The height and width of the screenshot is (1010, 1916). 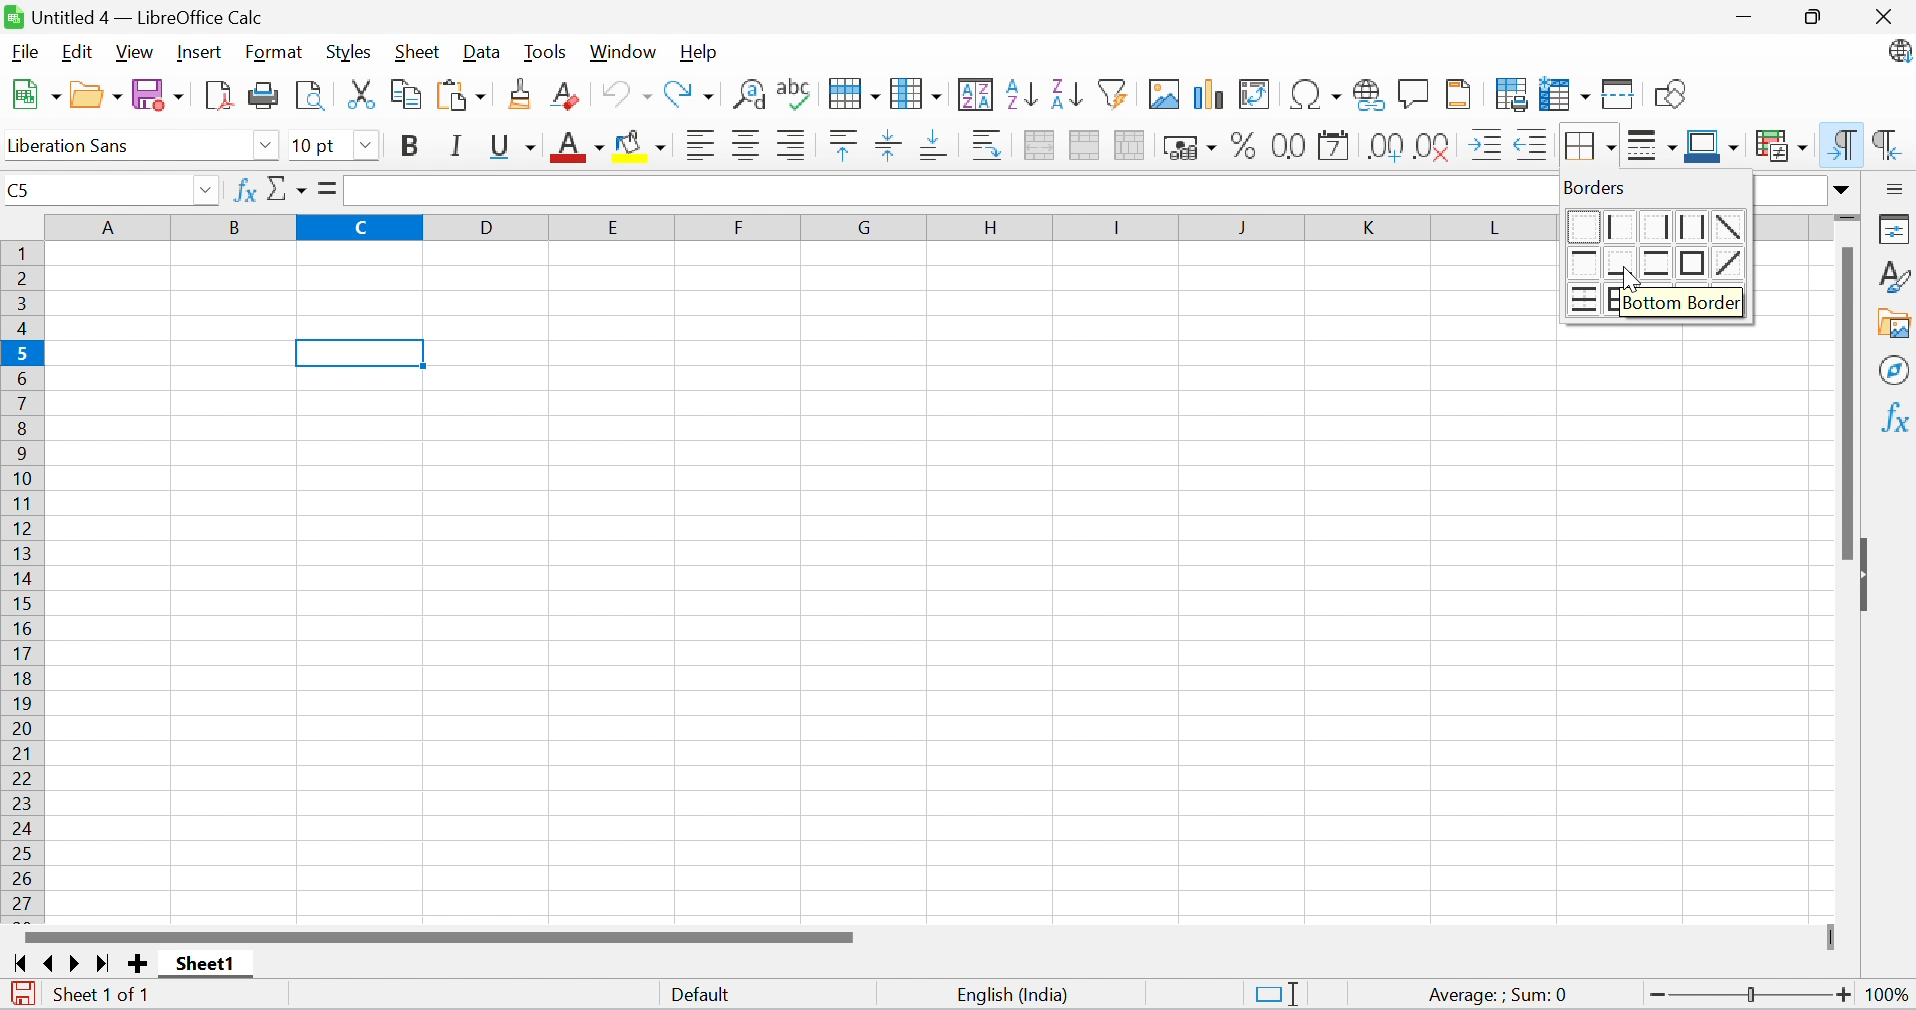 I want to click on Styles, so click(x=1896, y=275).